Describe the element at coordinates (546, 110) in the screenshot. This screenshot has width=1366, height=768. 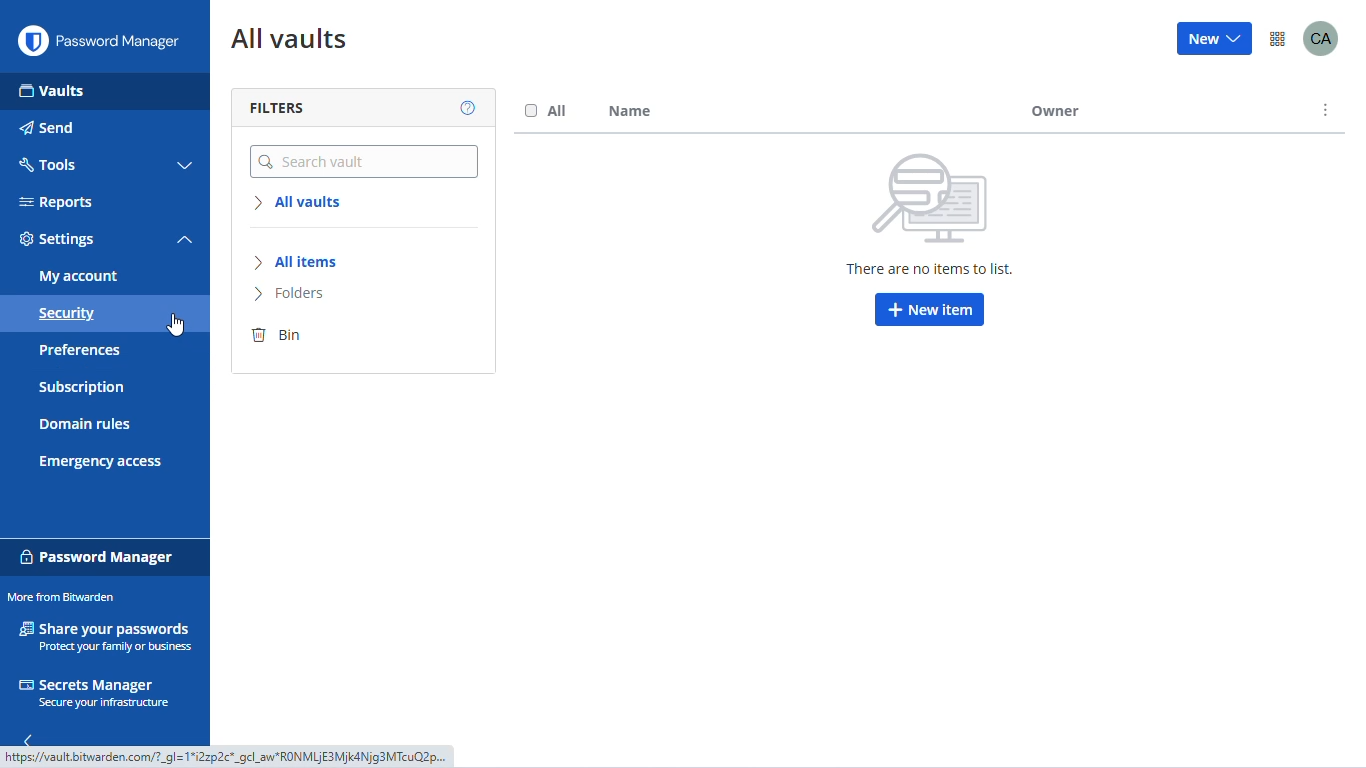
I see `all` at that location.